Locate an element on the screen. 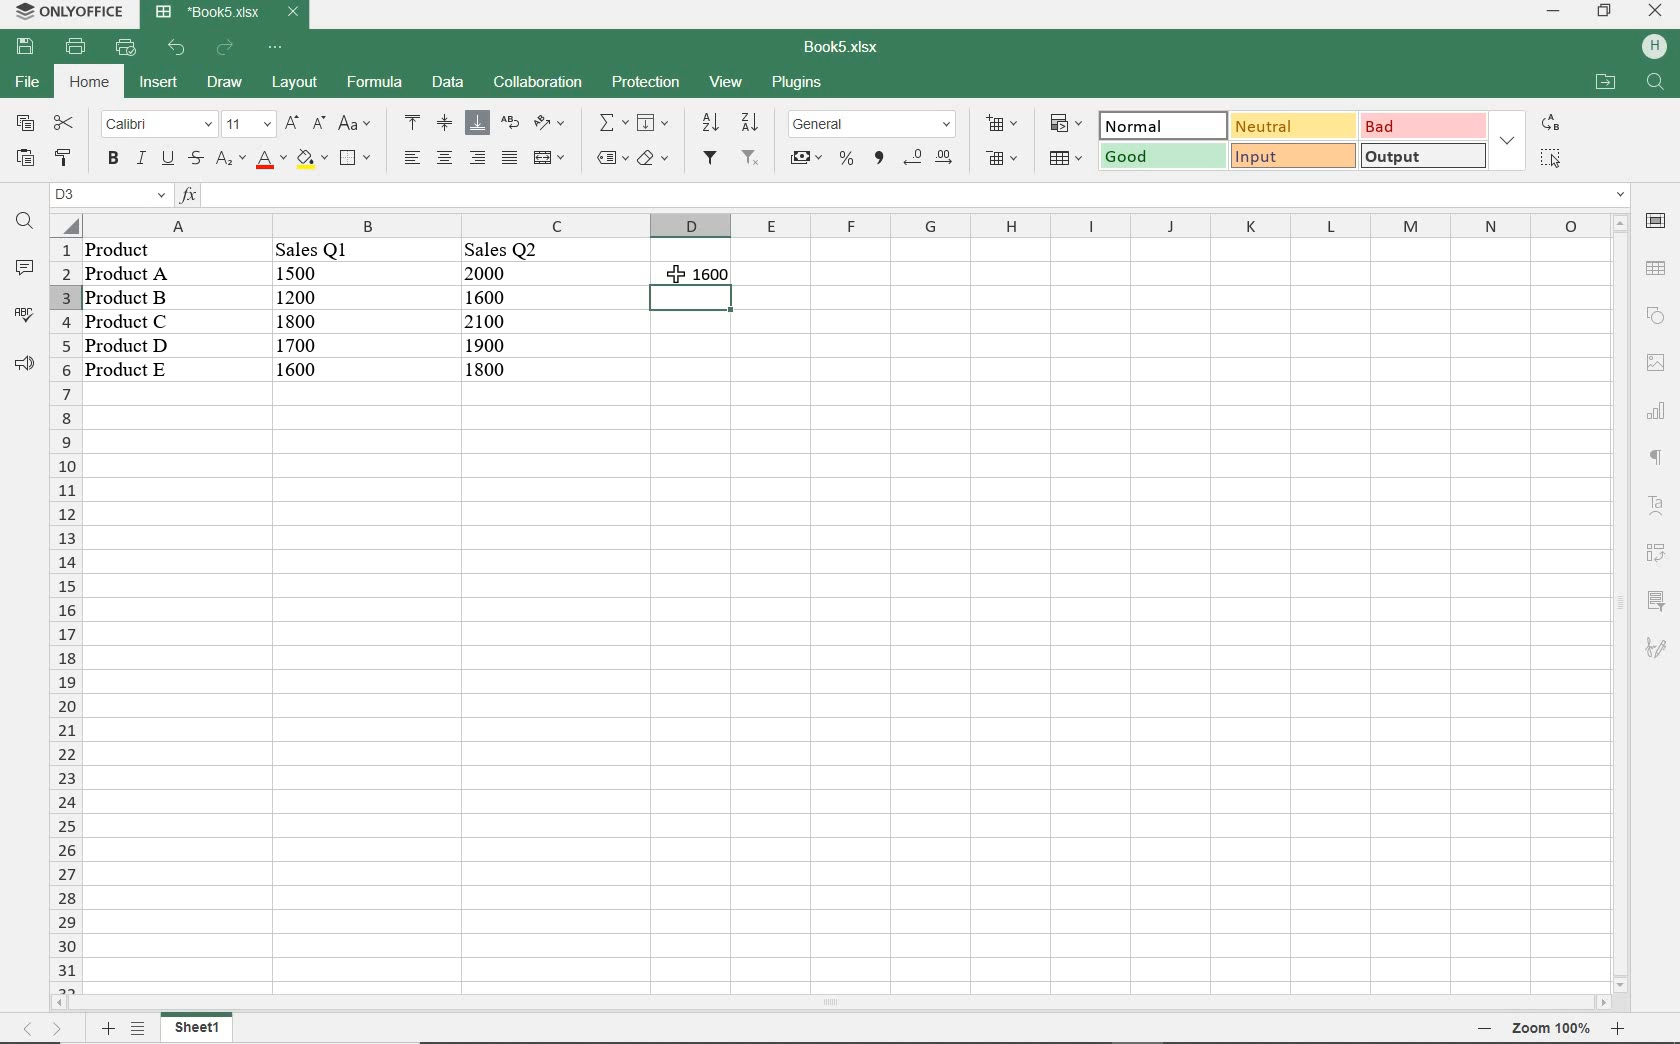 This screenshot has width=1680, height=1044. number format is located at coordinates (871, 125).